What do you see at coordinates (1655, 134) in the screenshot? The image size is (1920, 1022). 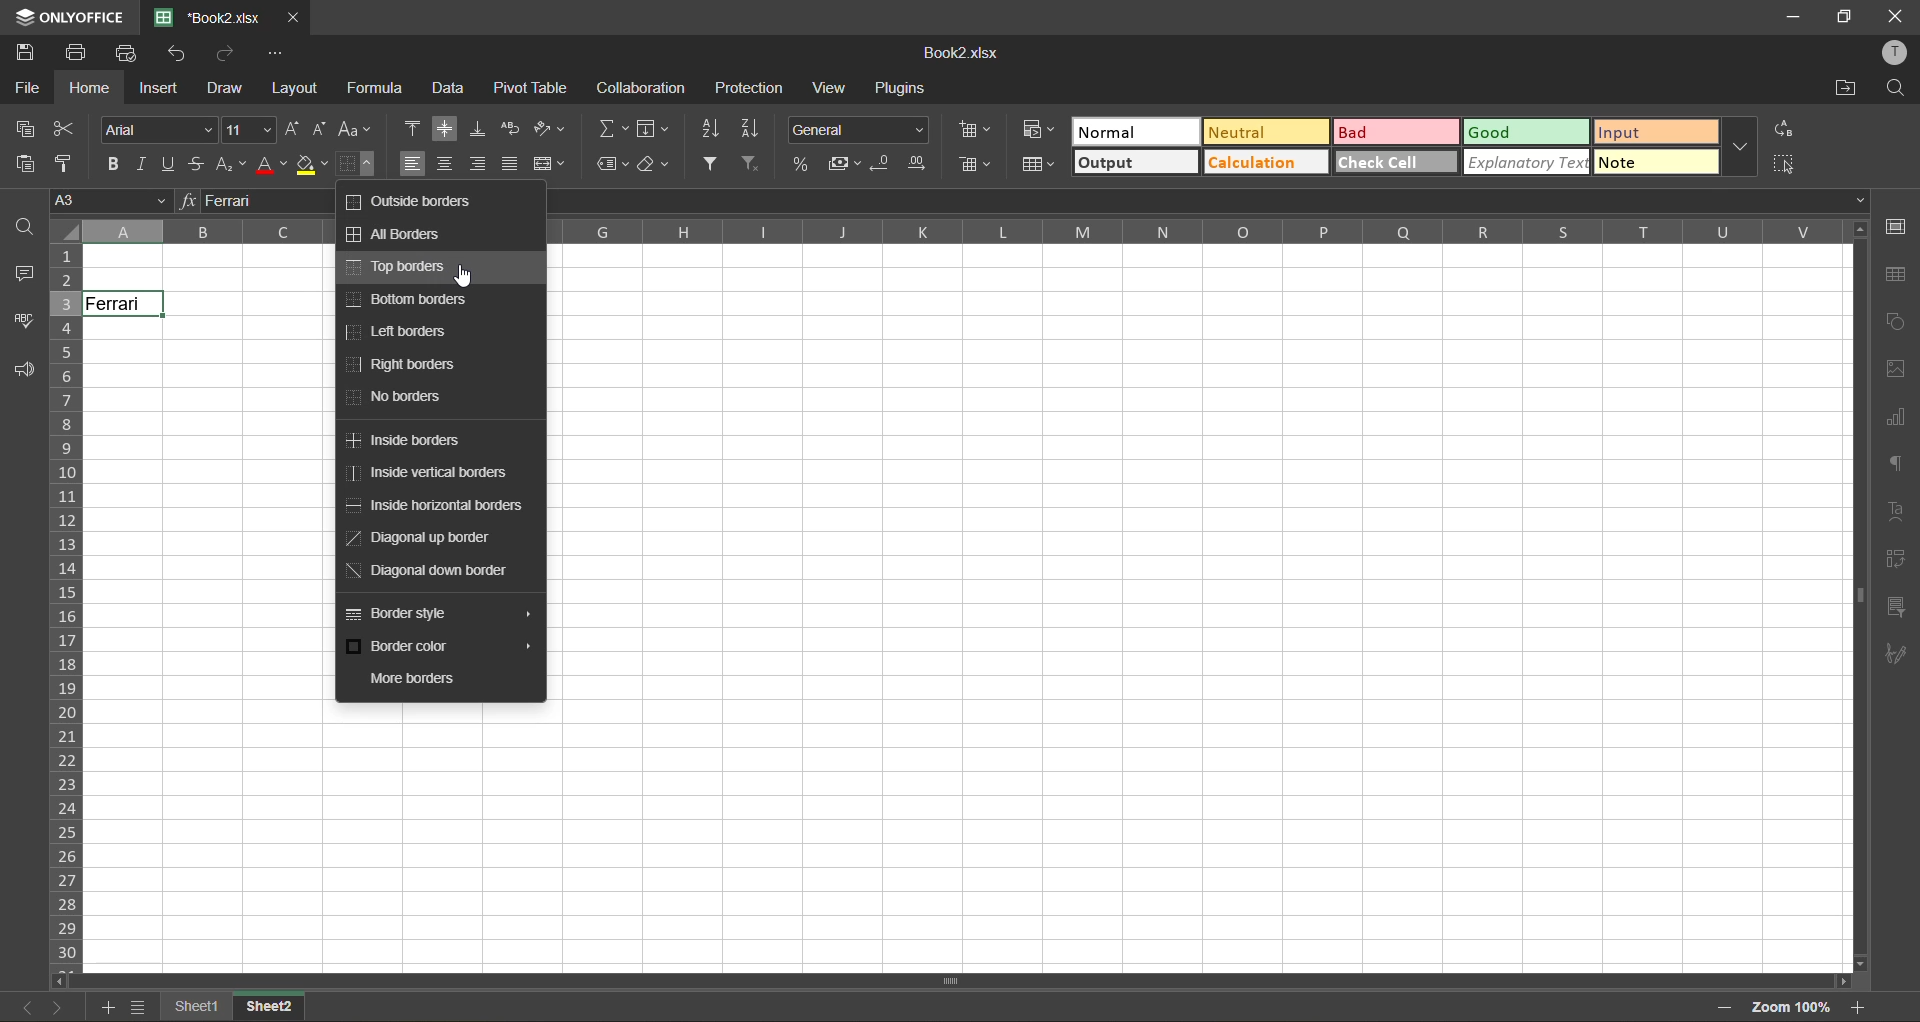 I see `input` at bounding box center [1655, 134].